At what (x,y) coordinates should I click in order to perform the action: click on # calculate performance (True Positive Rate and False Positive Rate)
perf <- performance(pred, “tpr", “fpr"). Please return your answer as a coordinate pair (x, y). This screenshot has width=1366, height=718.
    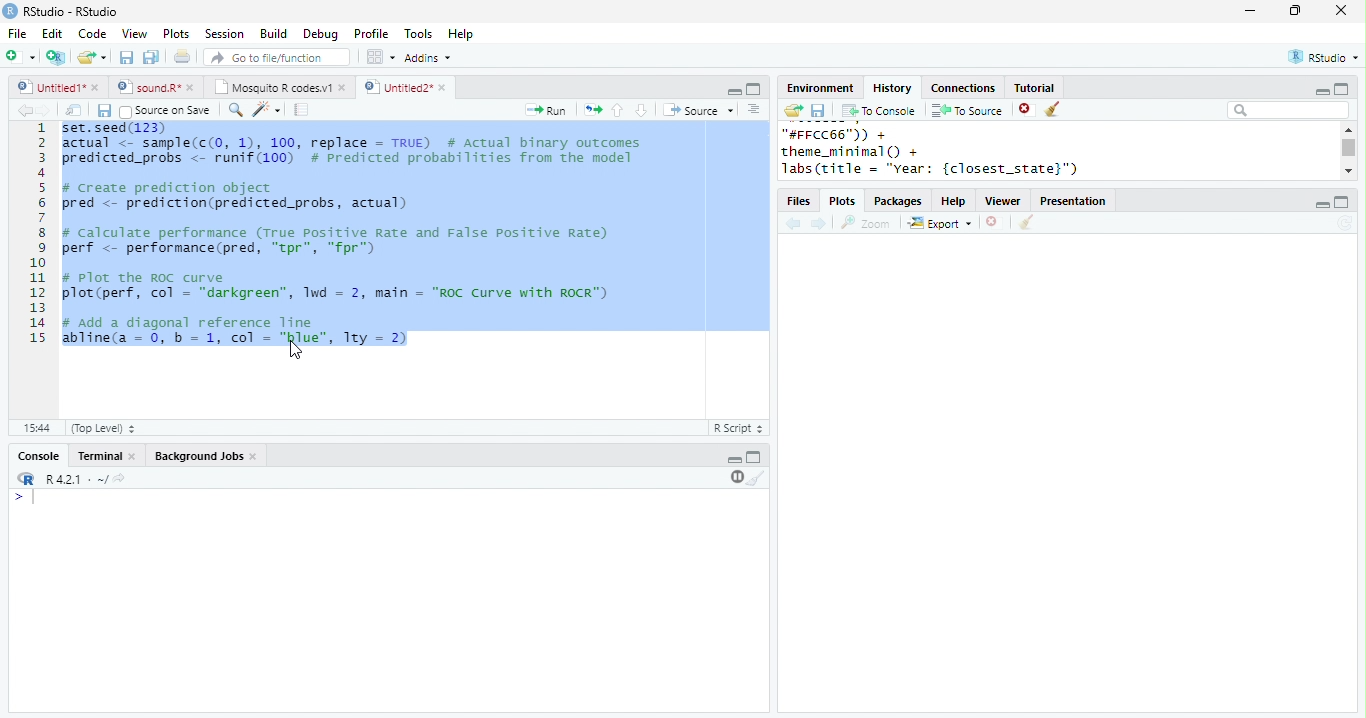
    Looking at the image, I should click on (336, 240).